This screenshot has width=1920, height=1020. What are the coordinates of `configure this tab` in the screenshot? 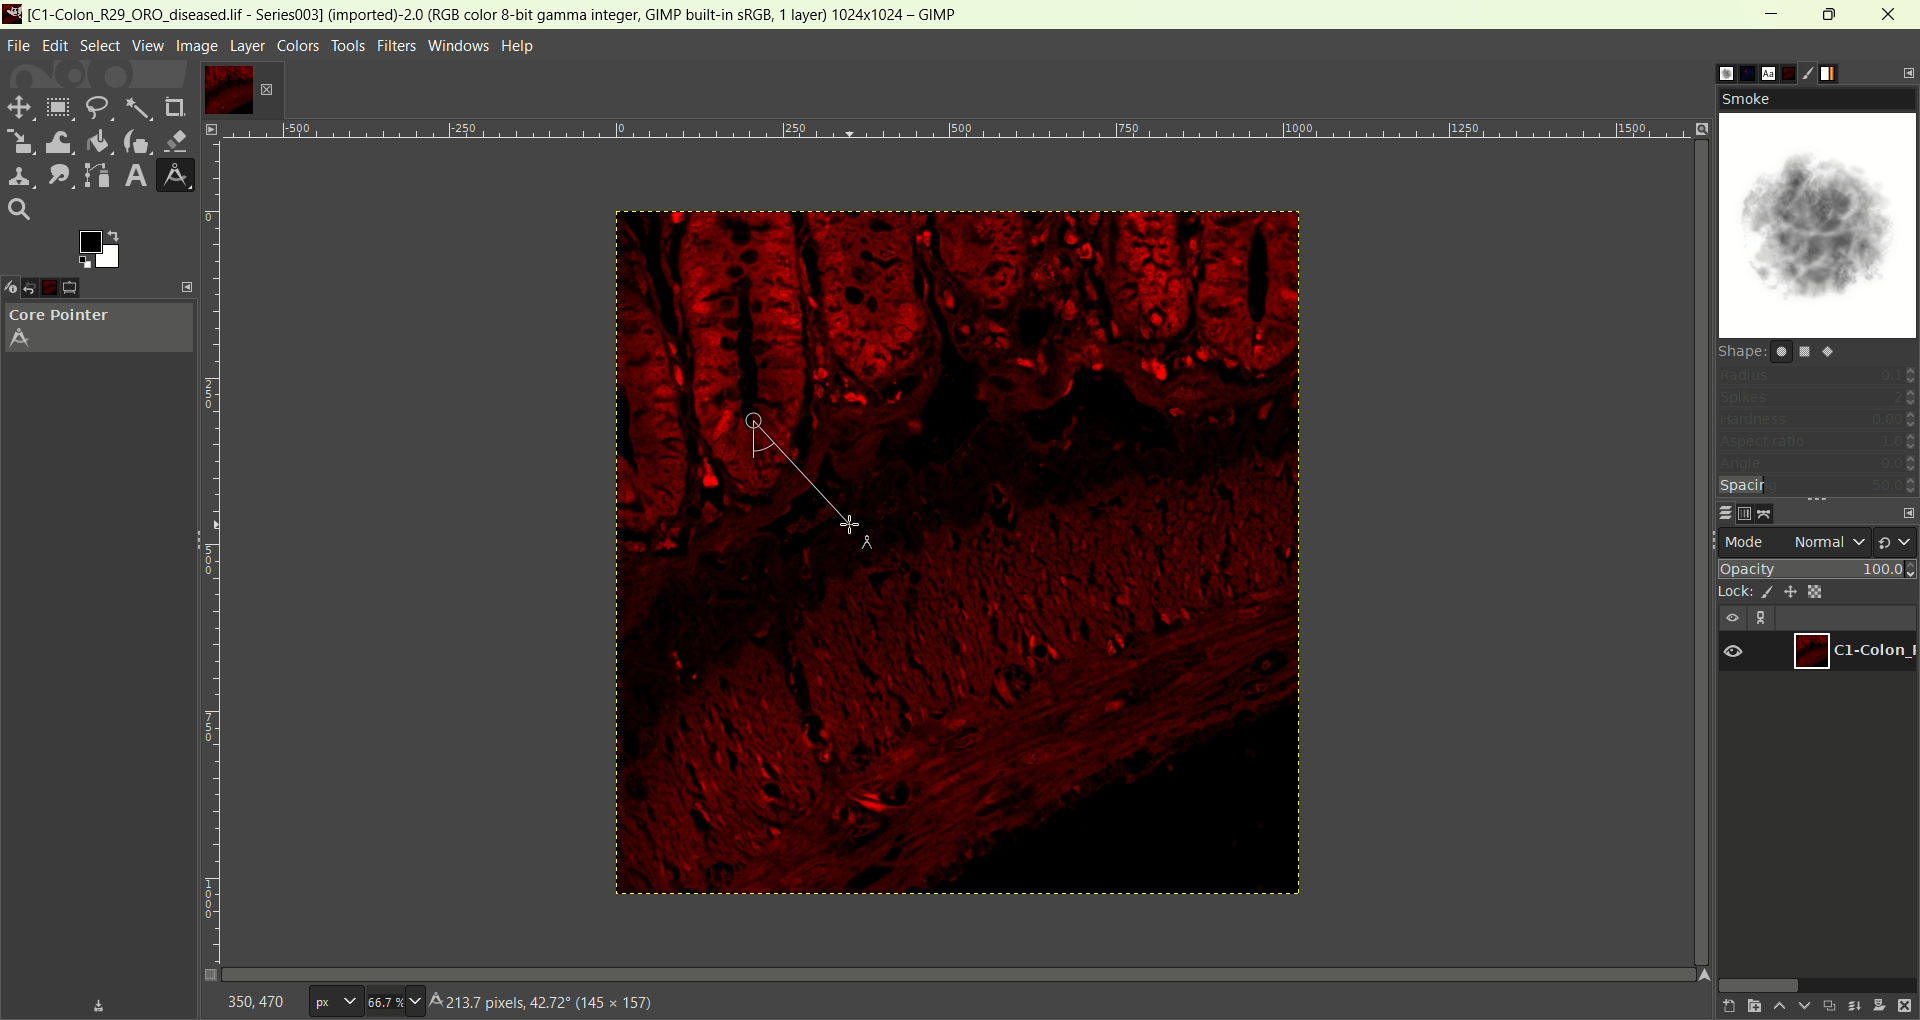 It's located at (188, 286).